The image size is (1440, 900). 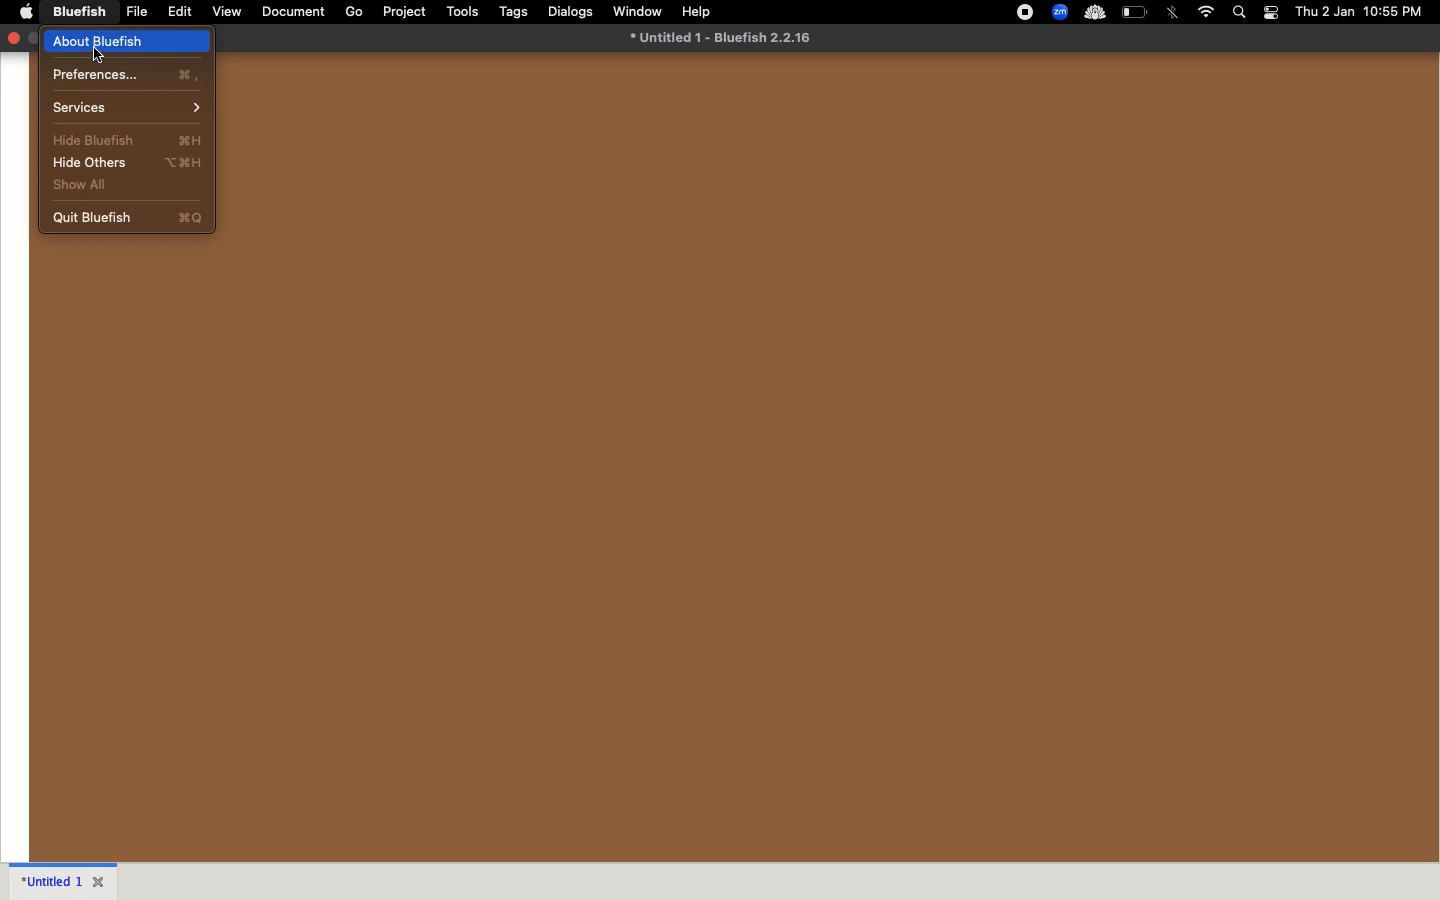 What do you see at coordinates (1061, 12) in the screenshot?
I see `Zoom video calling application` at bounding box center [1061, 12].